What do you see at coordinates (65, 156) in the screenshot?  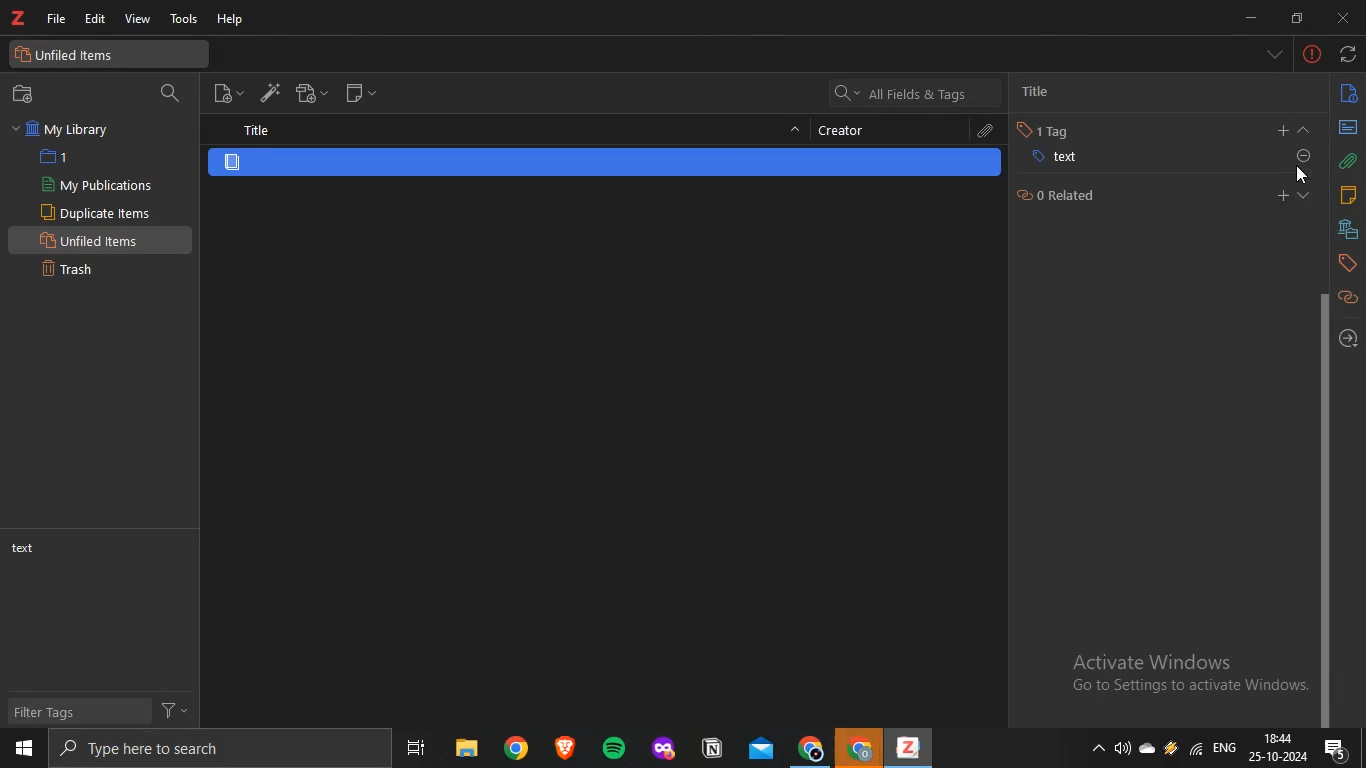 I see `1` at bounding box center [65, 156].